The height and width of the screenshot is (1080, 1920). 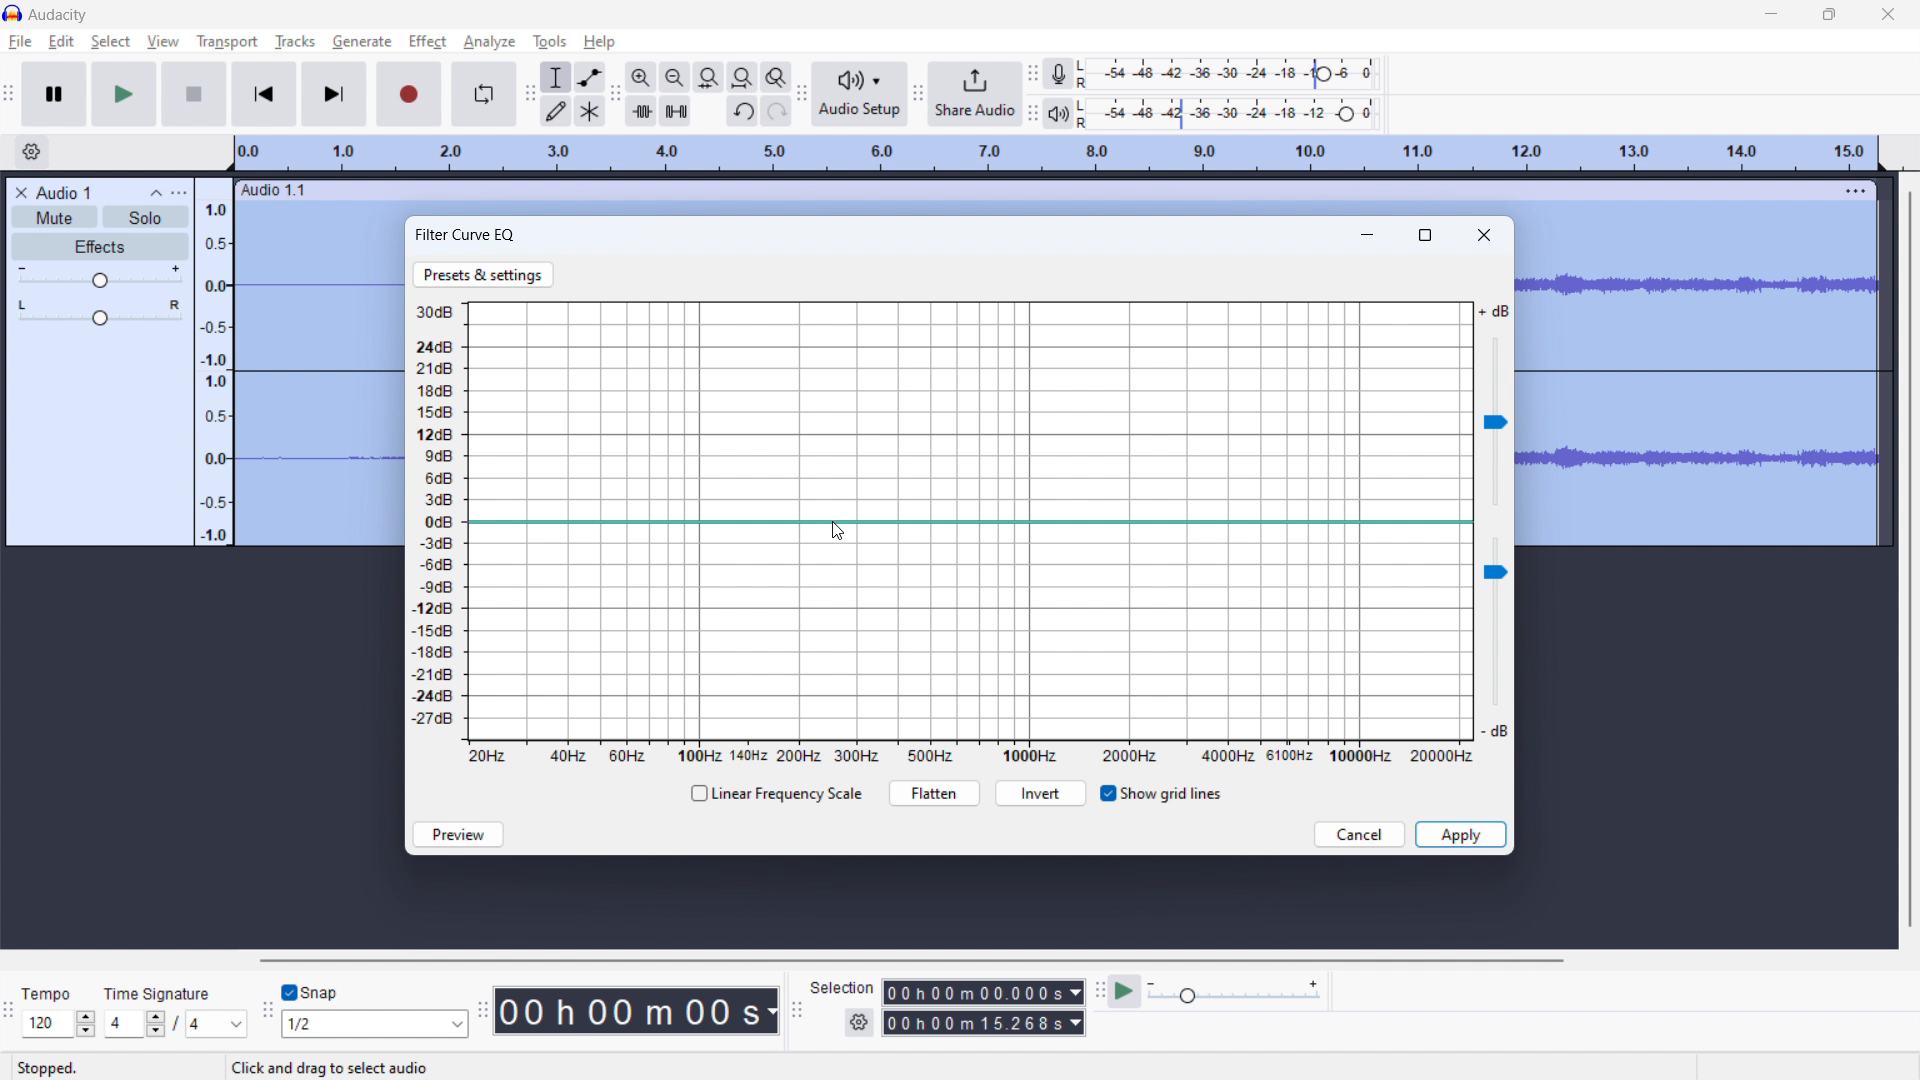 I want to click on record, so click(x=410, y=94).